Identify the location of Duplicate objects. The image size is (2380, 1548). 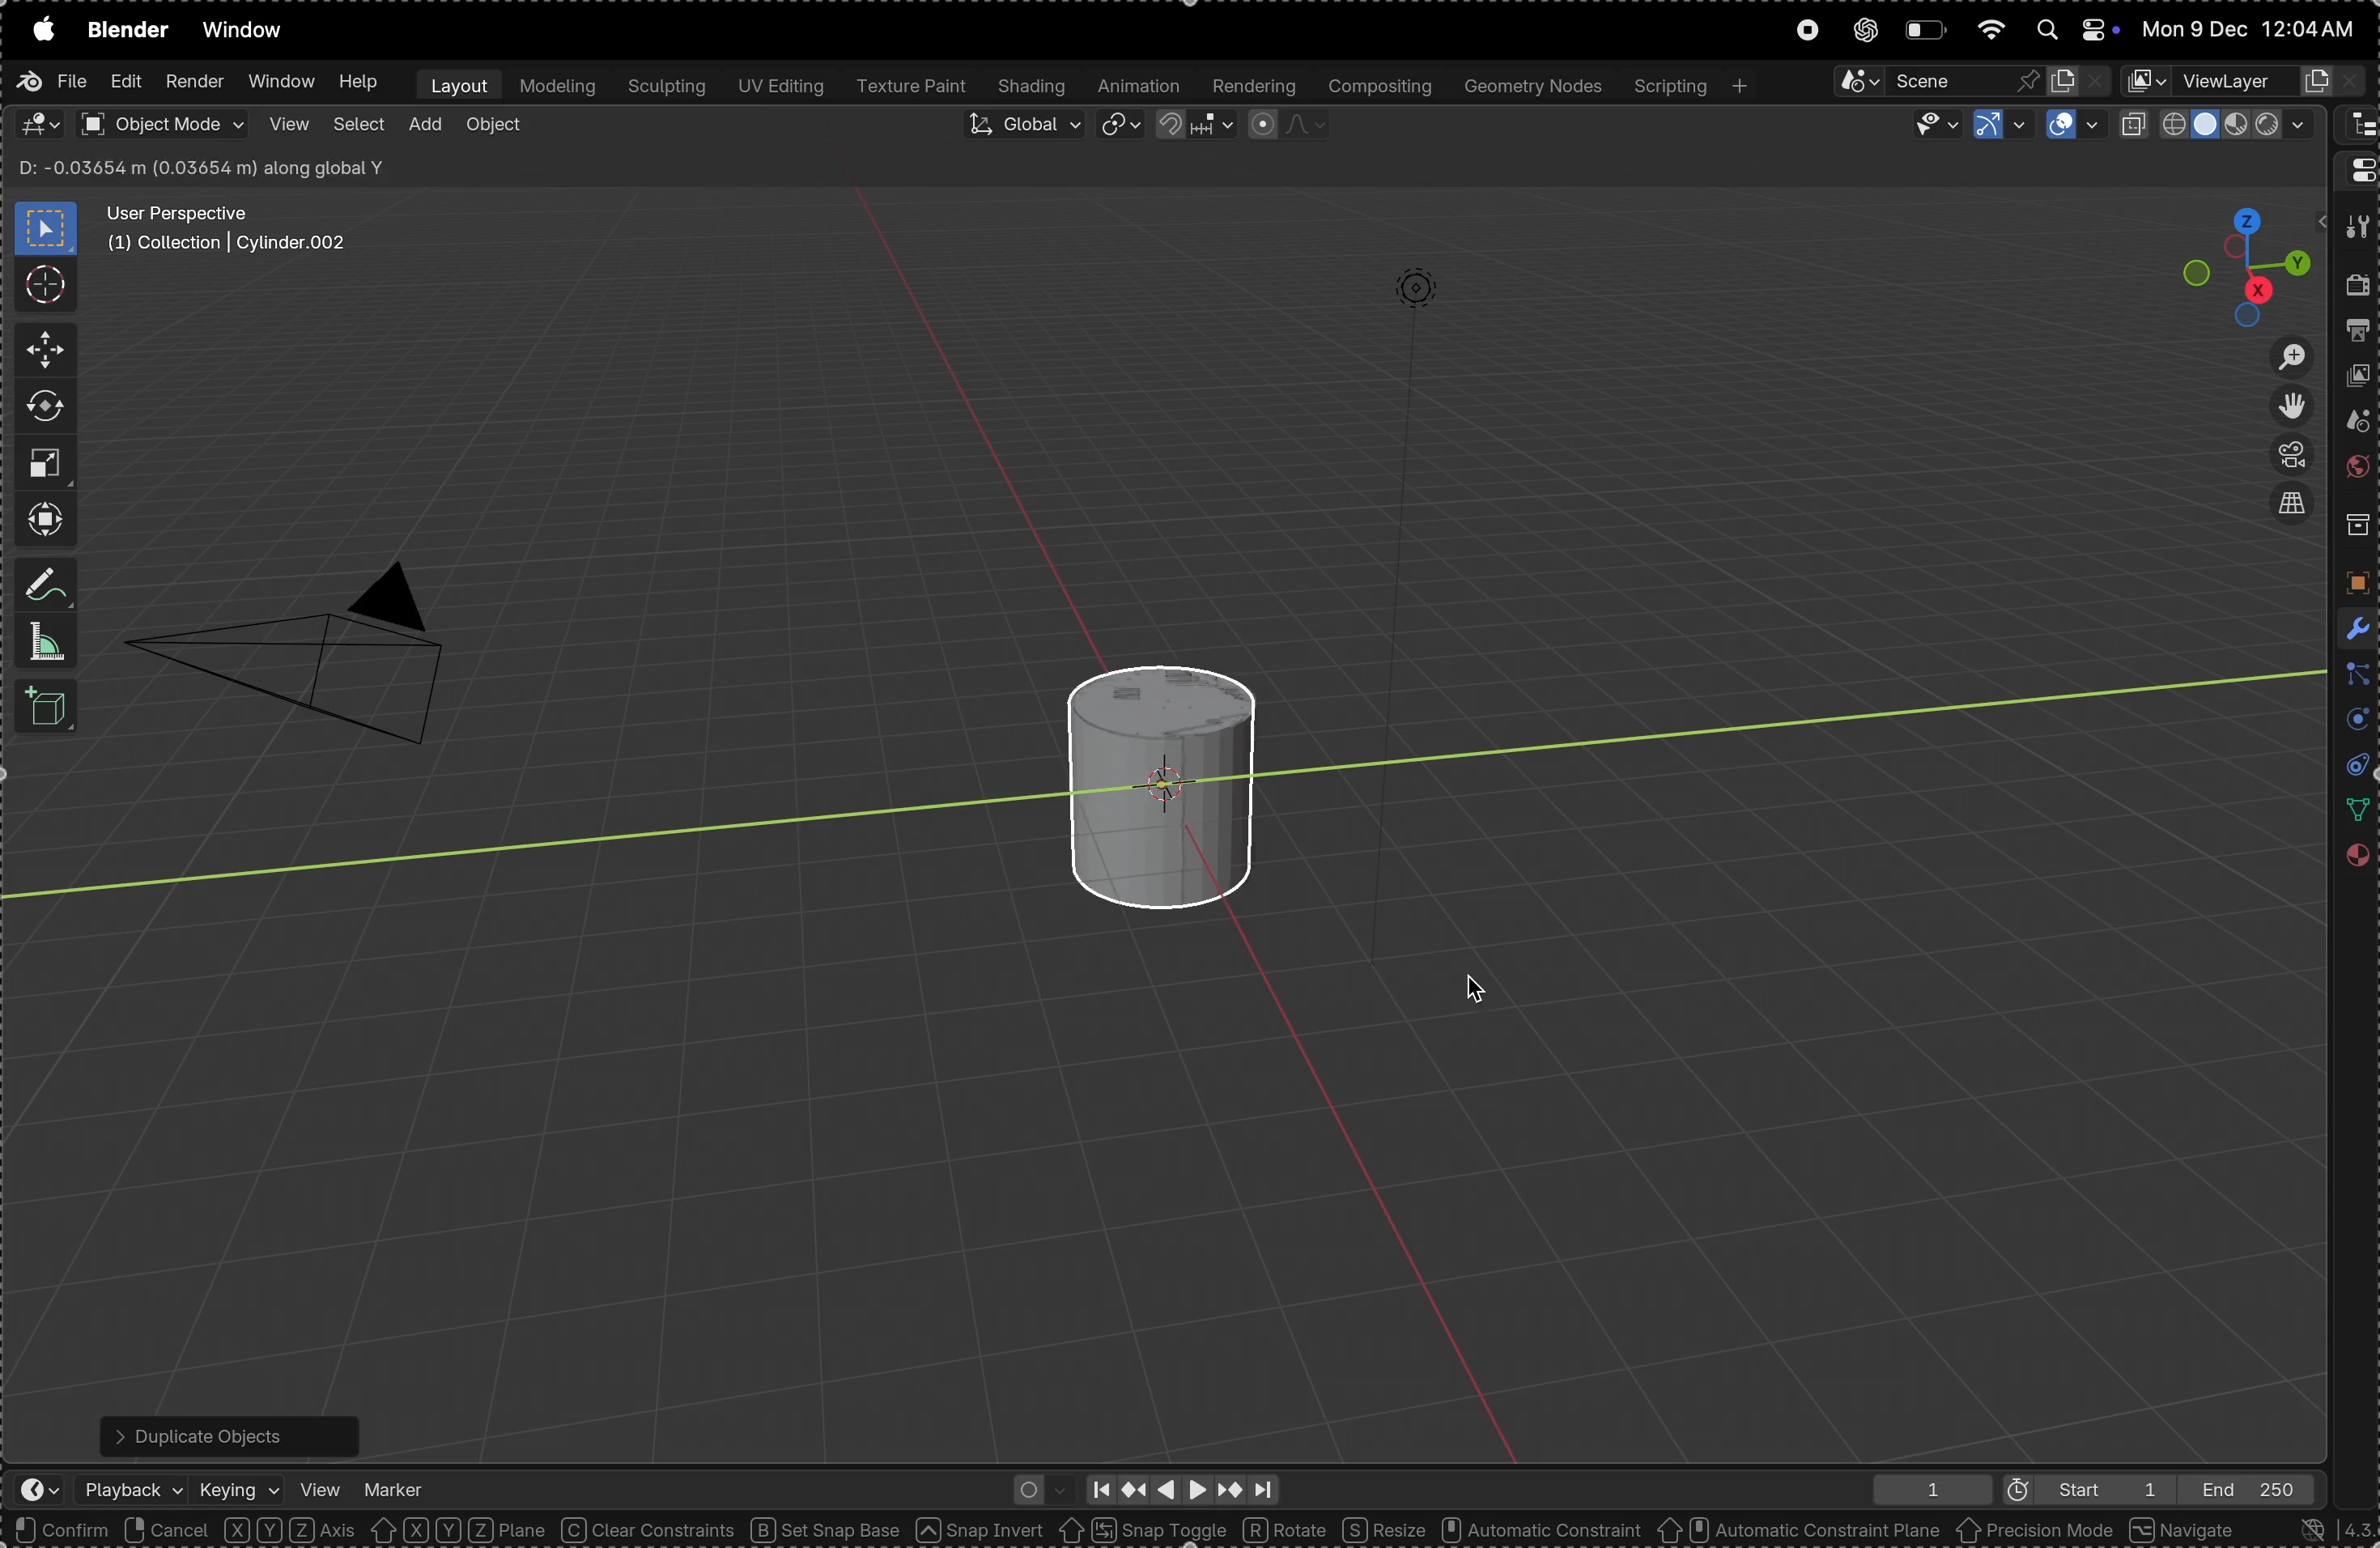
(225, 1431).